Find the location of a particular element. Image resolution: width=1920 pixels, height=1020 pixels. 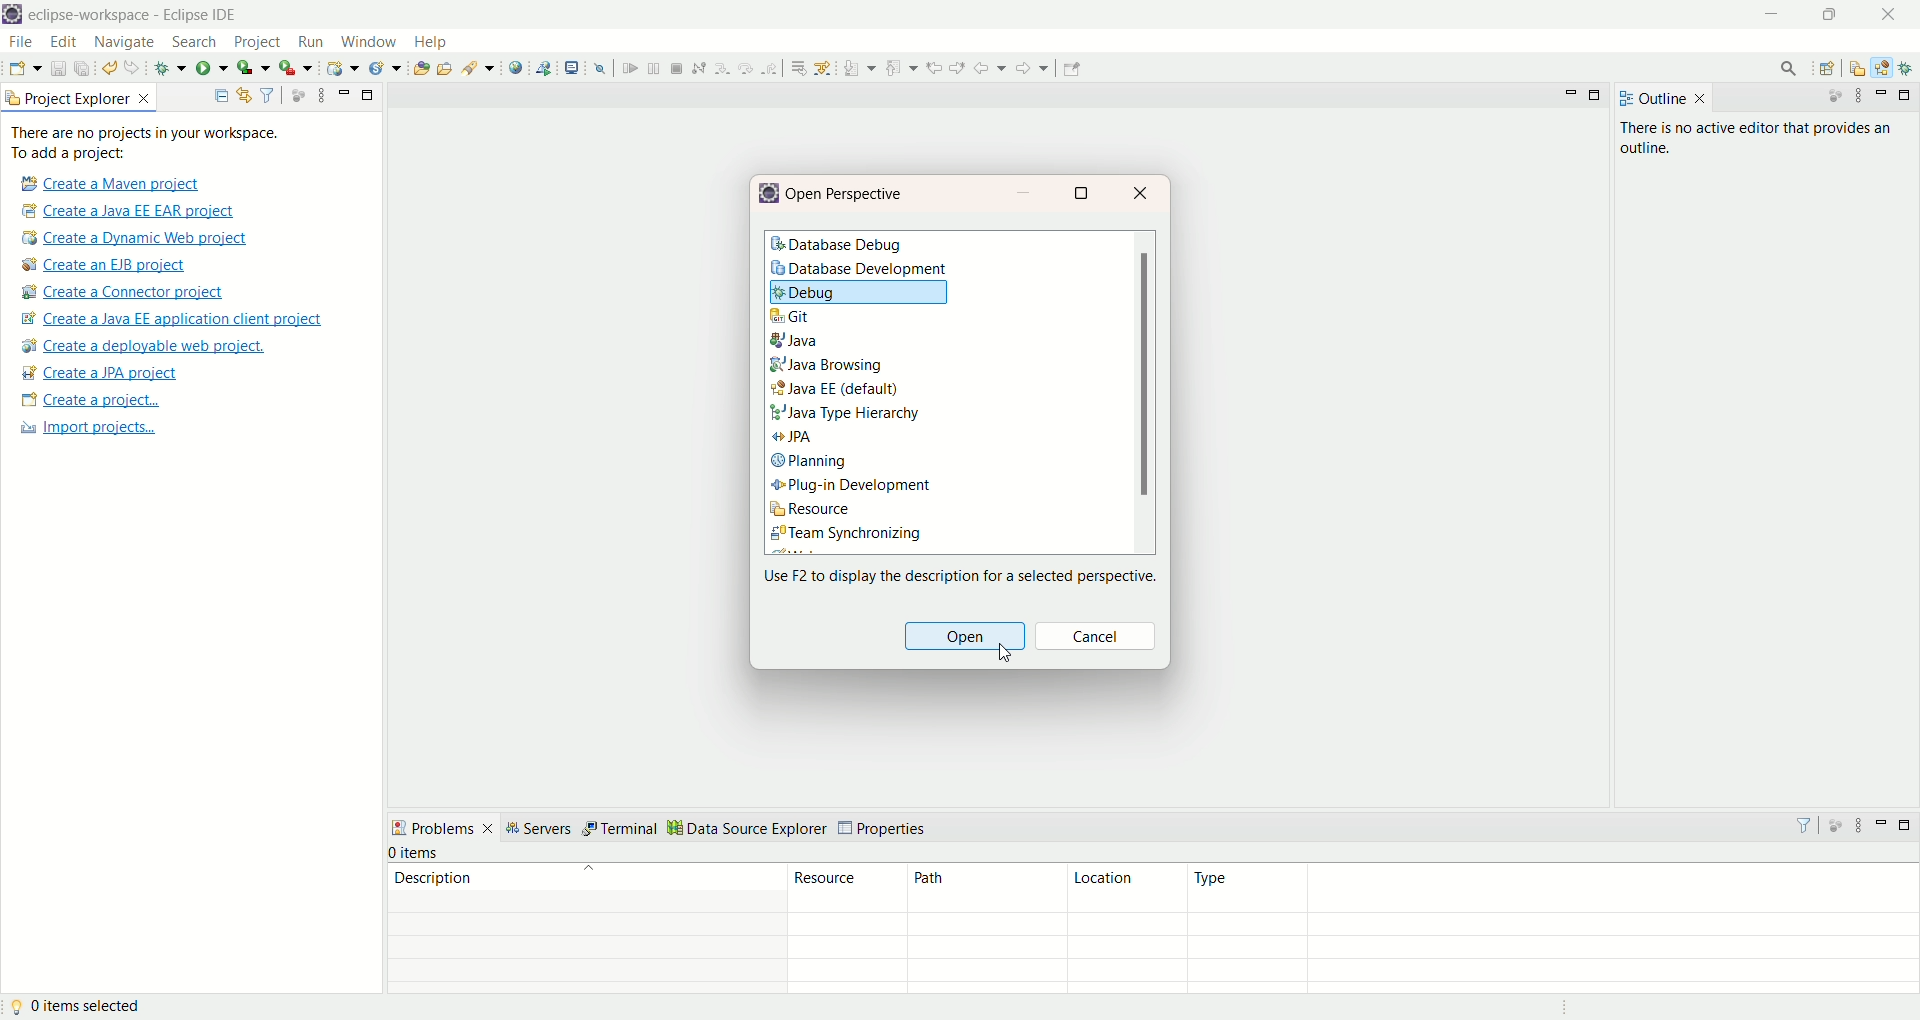

link with editor is located at coordinates (245, 94).